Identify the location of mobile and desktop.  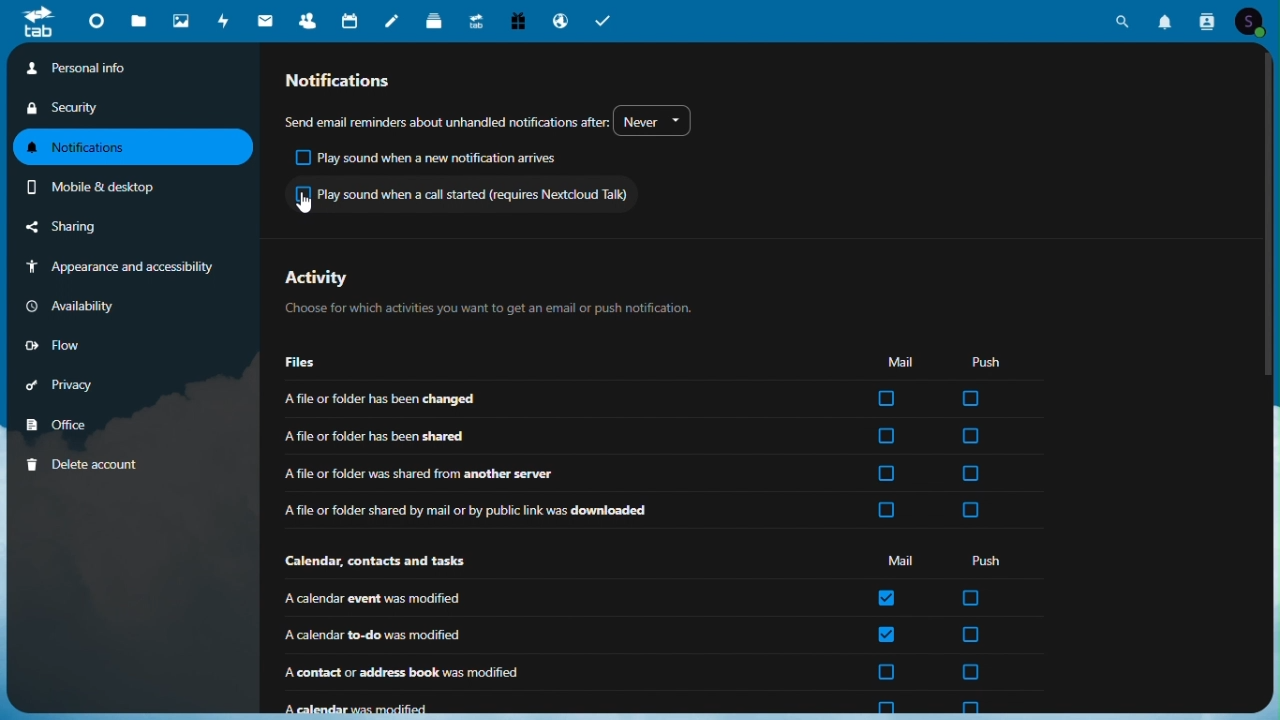
(116, 187).